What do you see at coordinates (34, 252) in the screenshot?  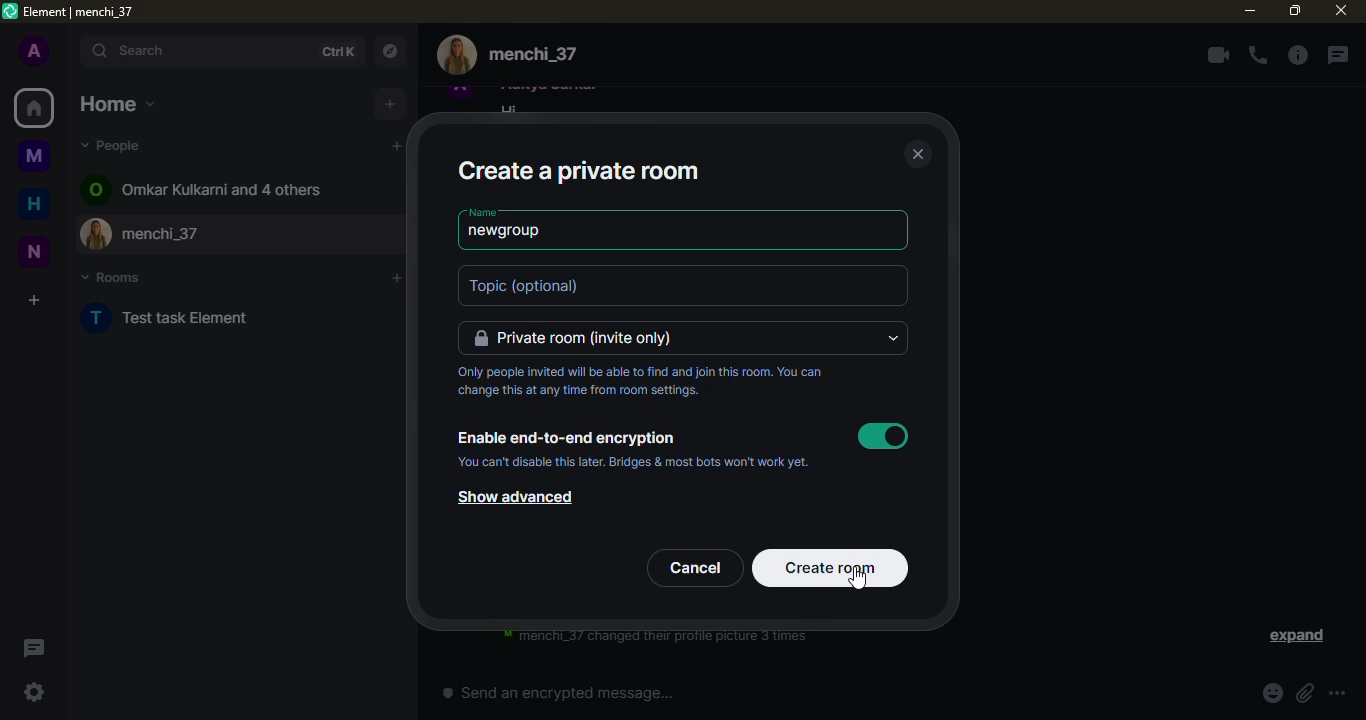 I see `new` at bounding box center [34, 252].